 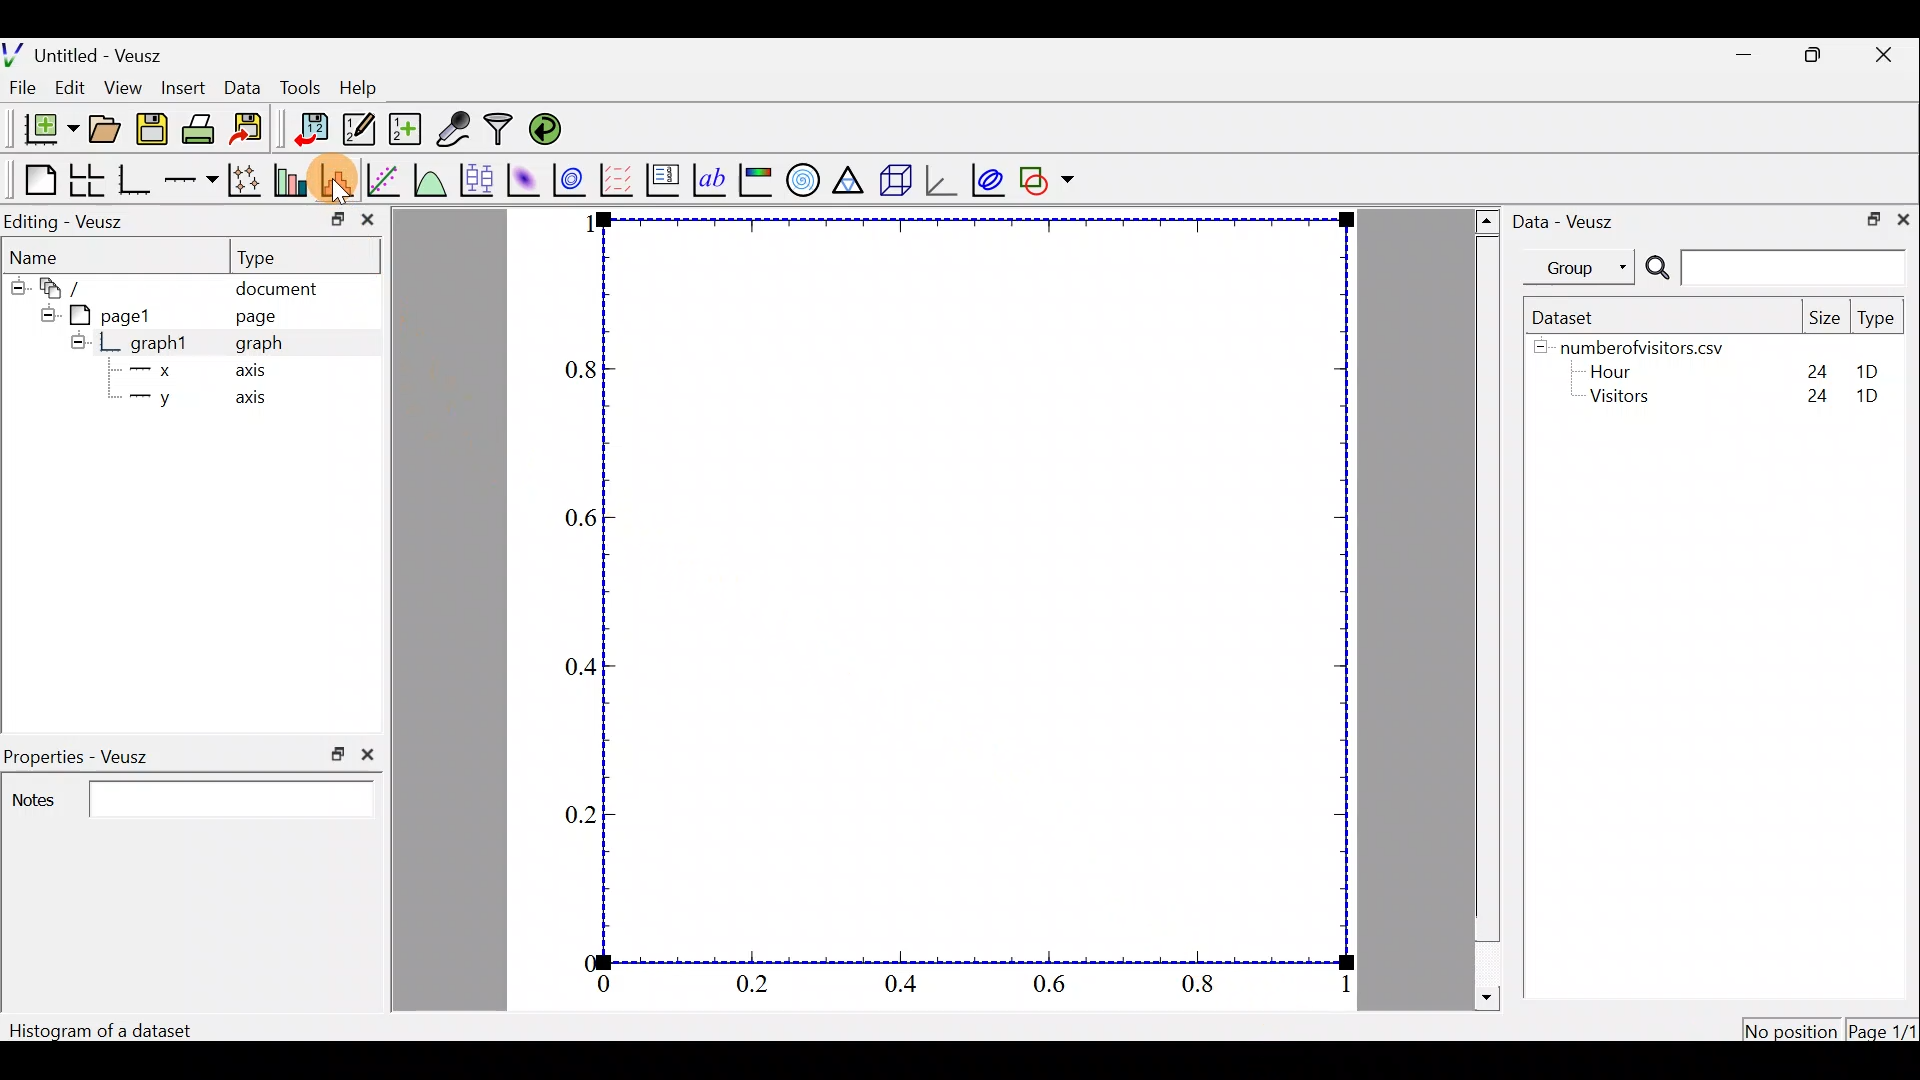 I want to click on document widget, so click(x=65, y=288).